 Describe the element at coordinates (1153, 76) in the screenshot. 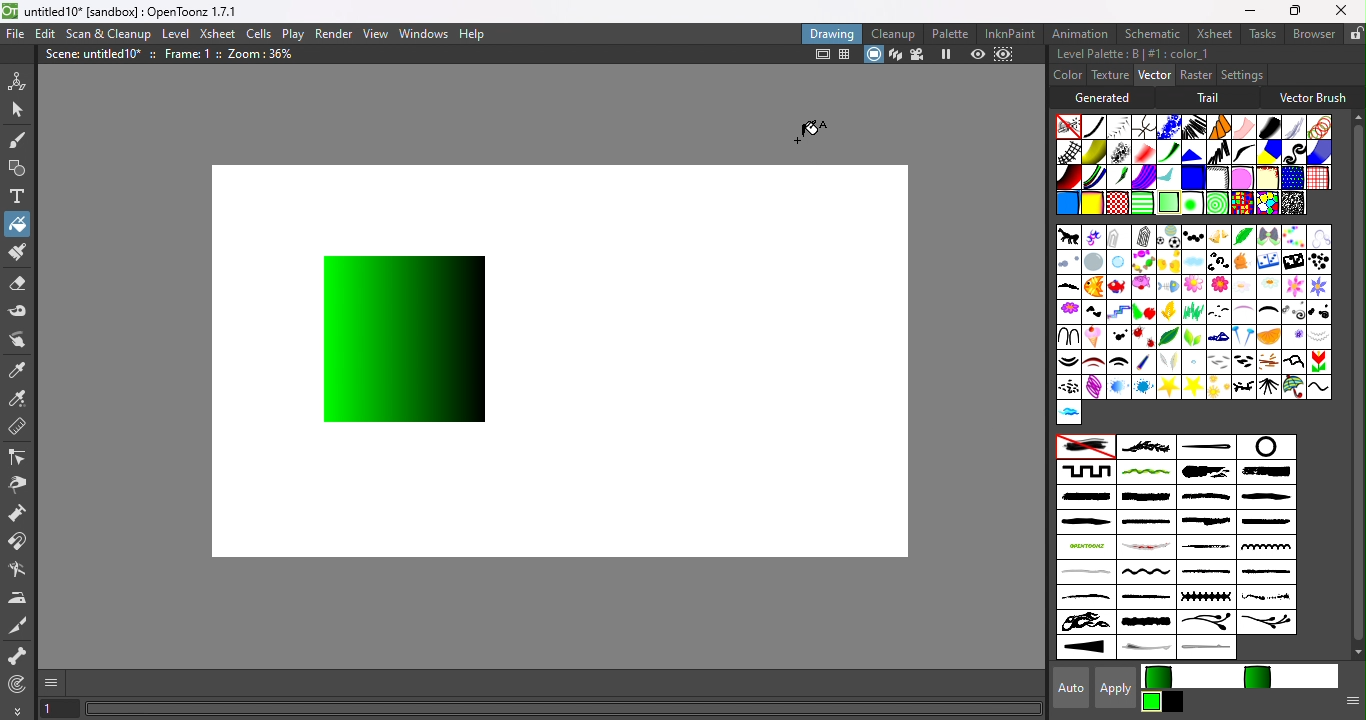

I see `Vector` at that location.